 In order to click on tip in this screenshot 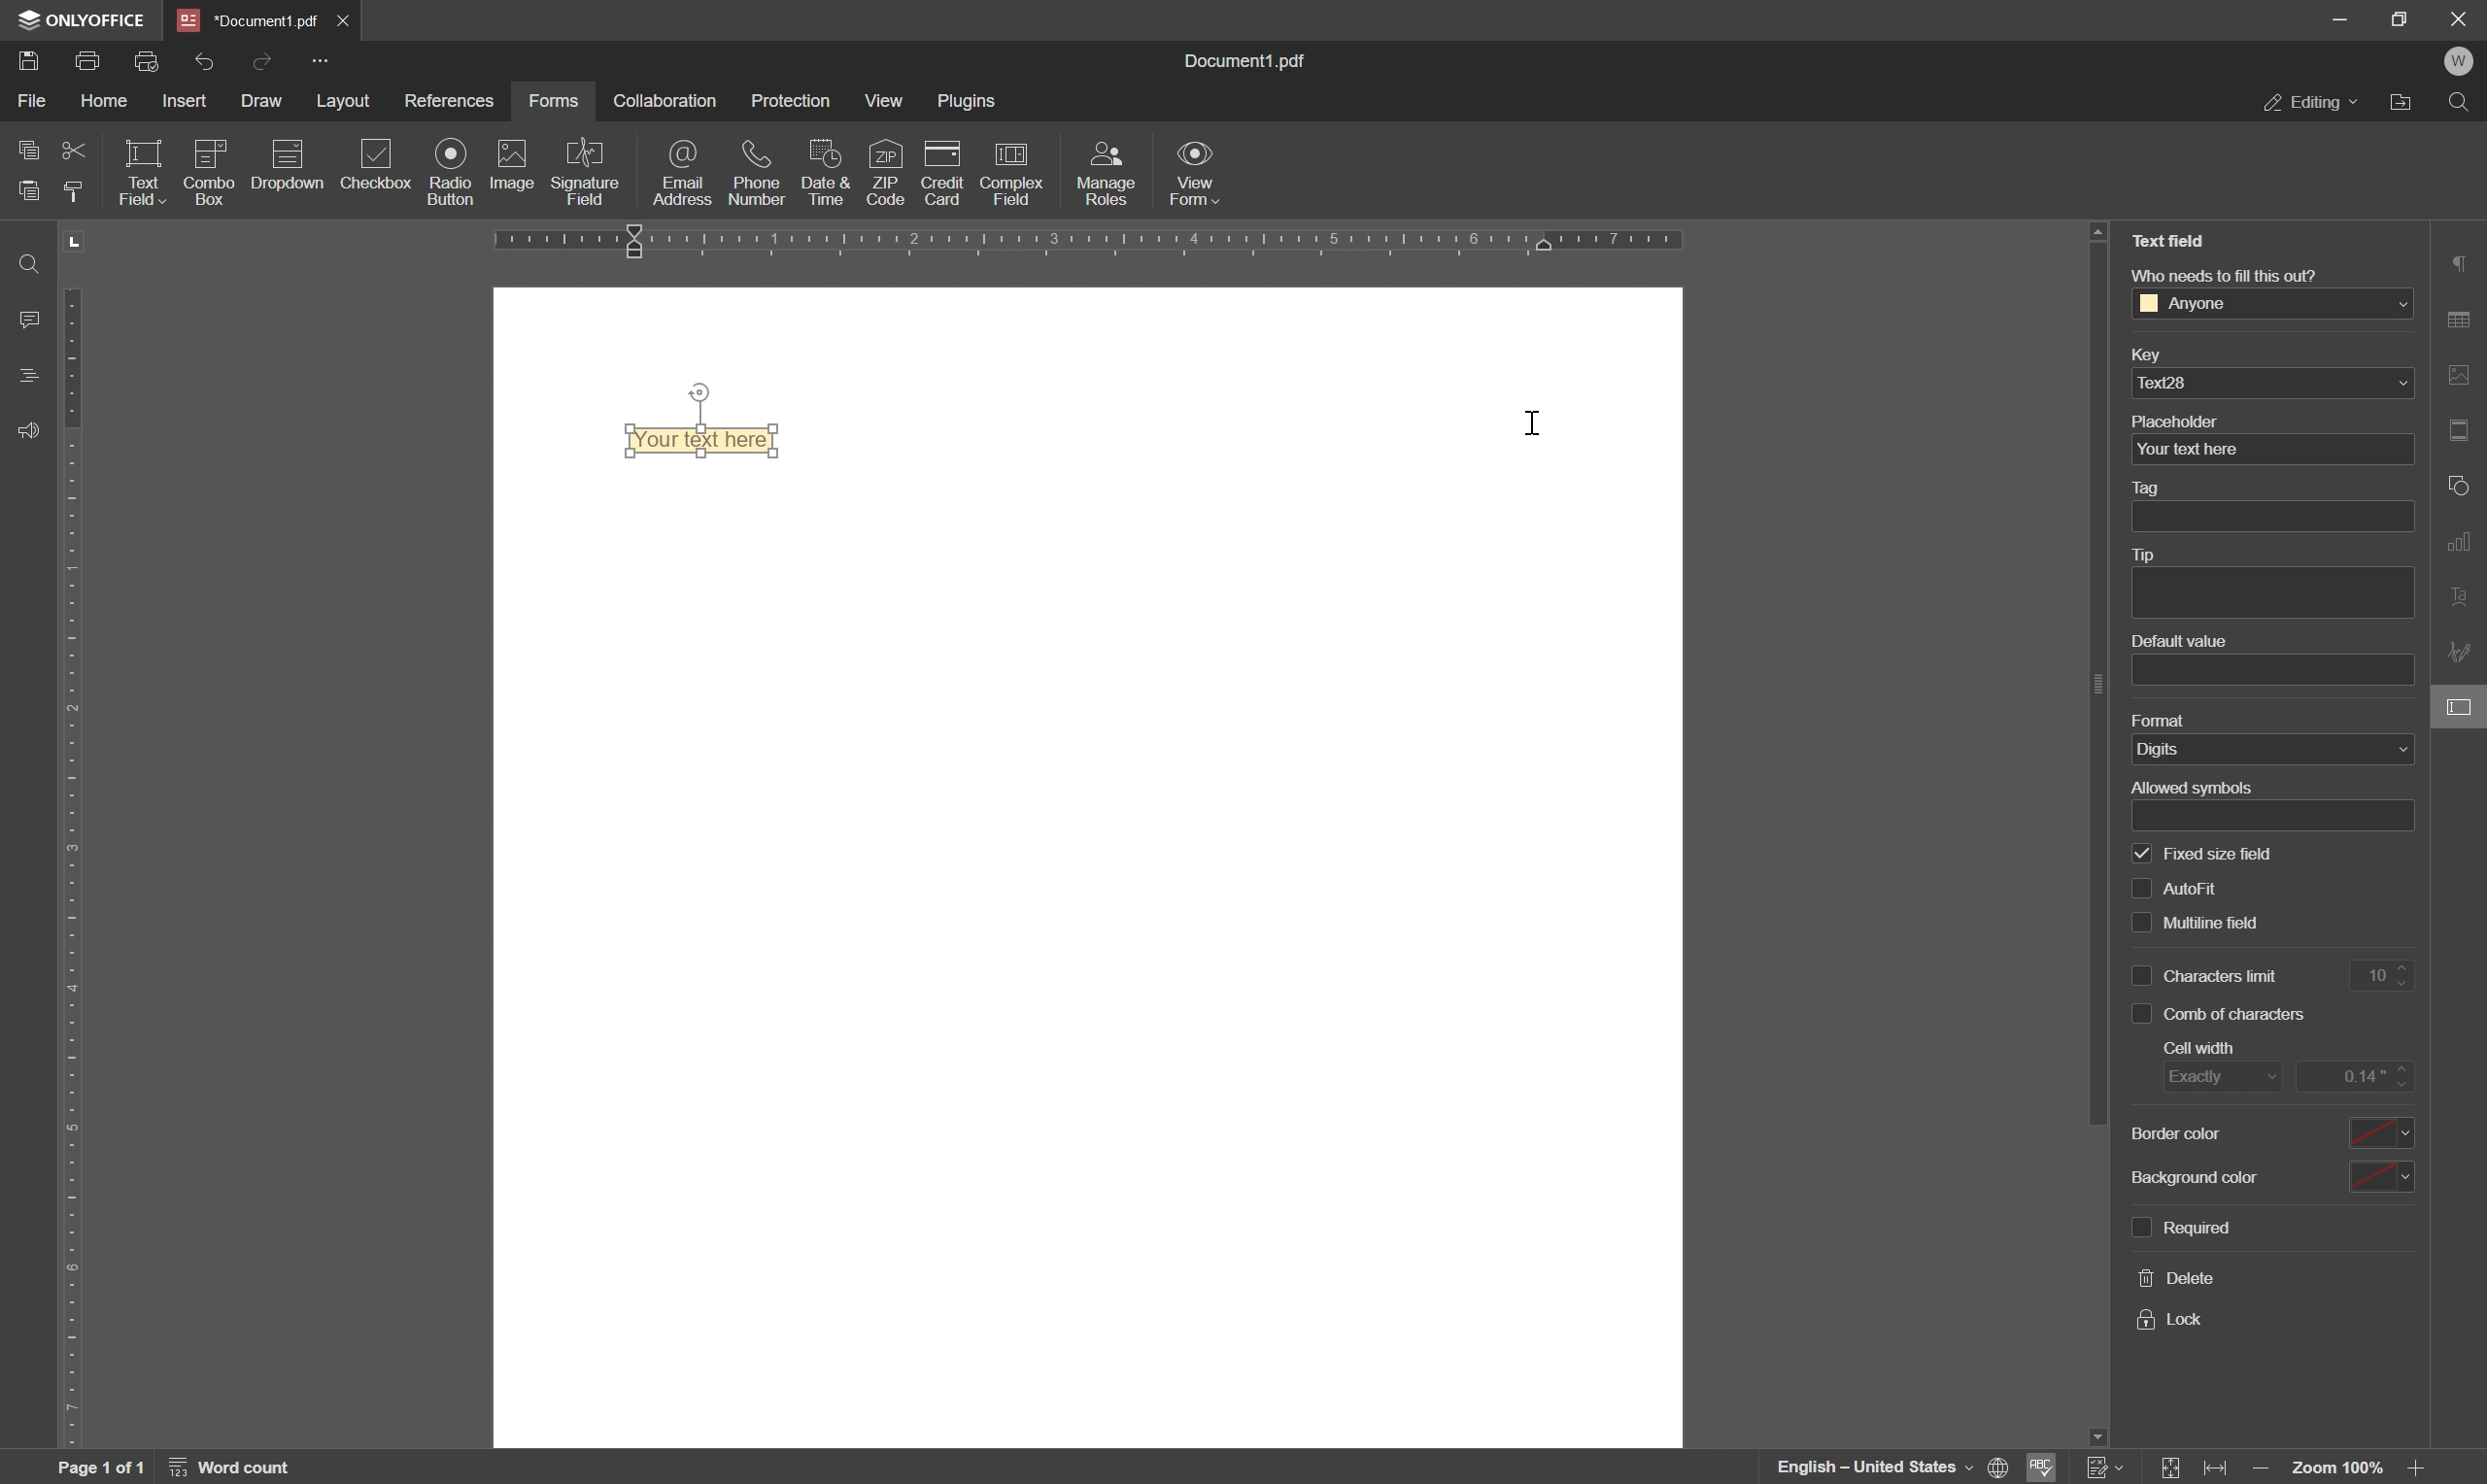, I will do `click(2146, 555)`.